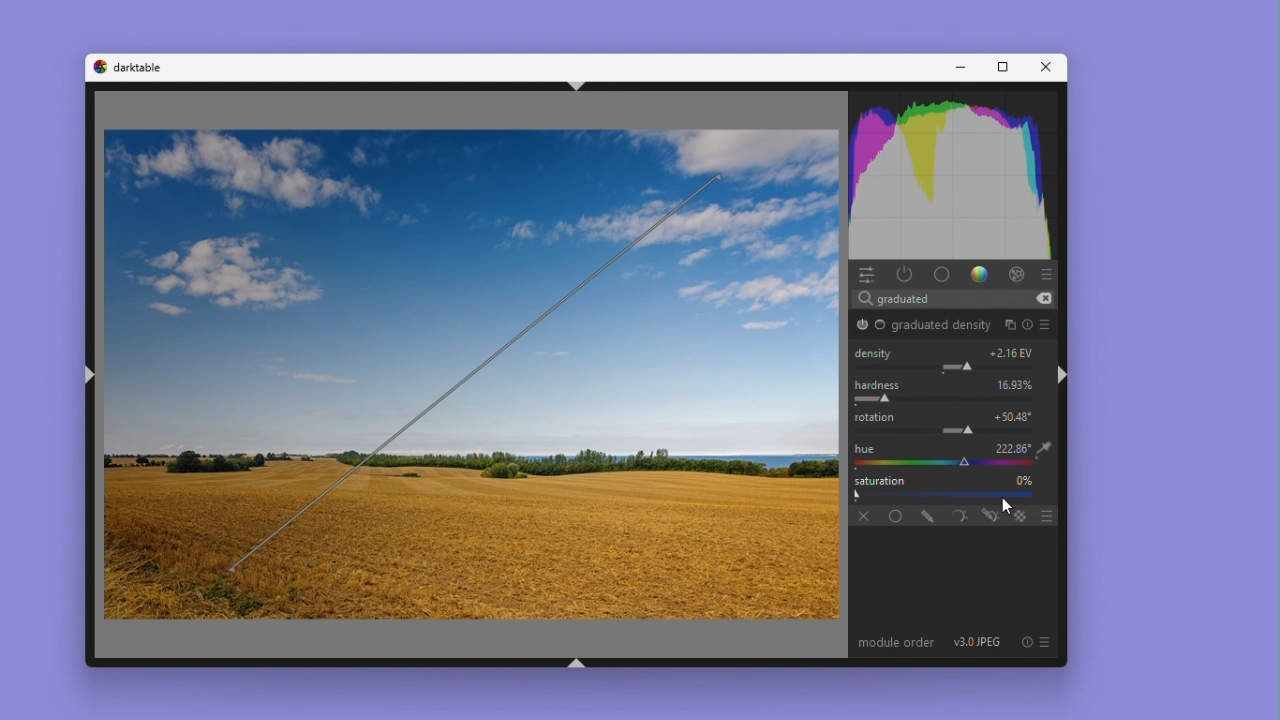 Image resolution: width=1280 pixels, height=720 pixels. Describe the element at coordinates (572, 663) in the screenshot. I see `` at that location.